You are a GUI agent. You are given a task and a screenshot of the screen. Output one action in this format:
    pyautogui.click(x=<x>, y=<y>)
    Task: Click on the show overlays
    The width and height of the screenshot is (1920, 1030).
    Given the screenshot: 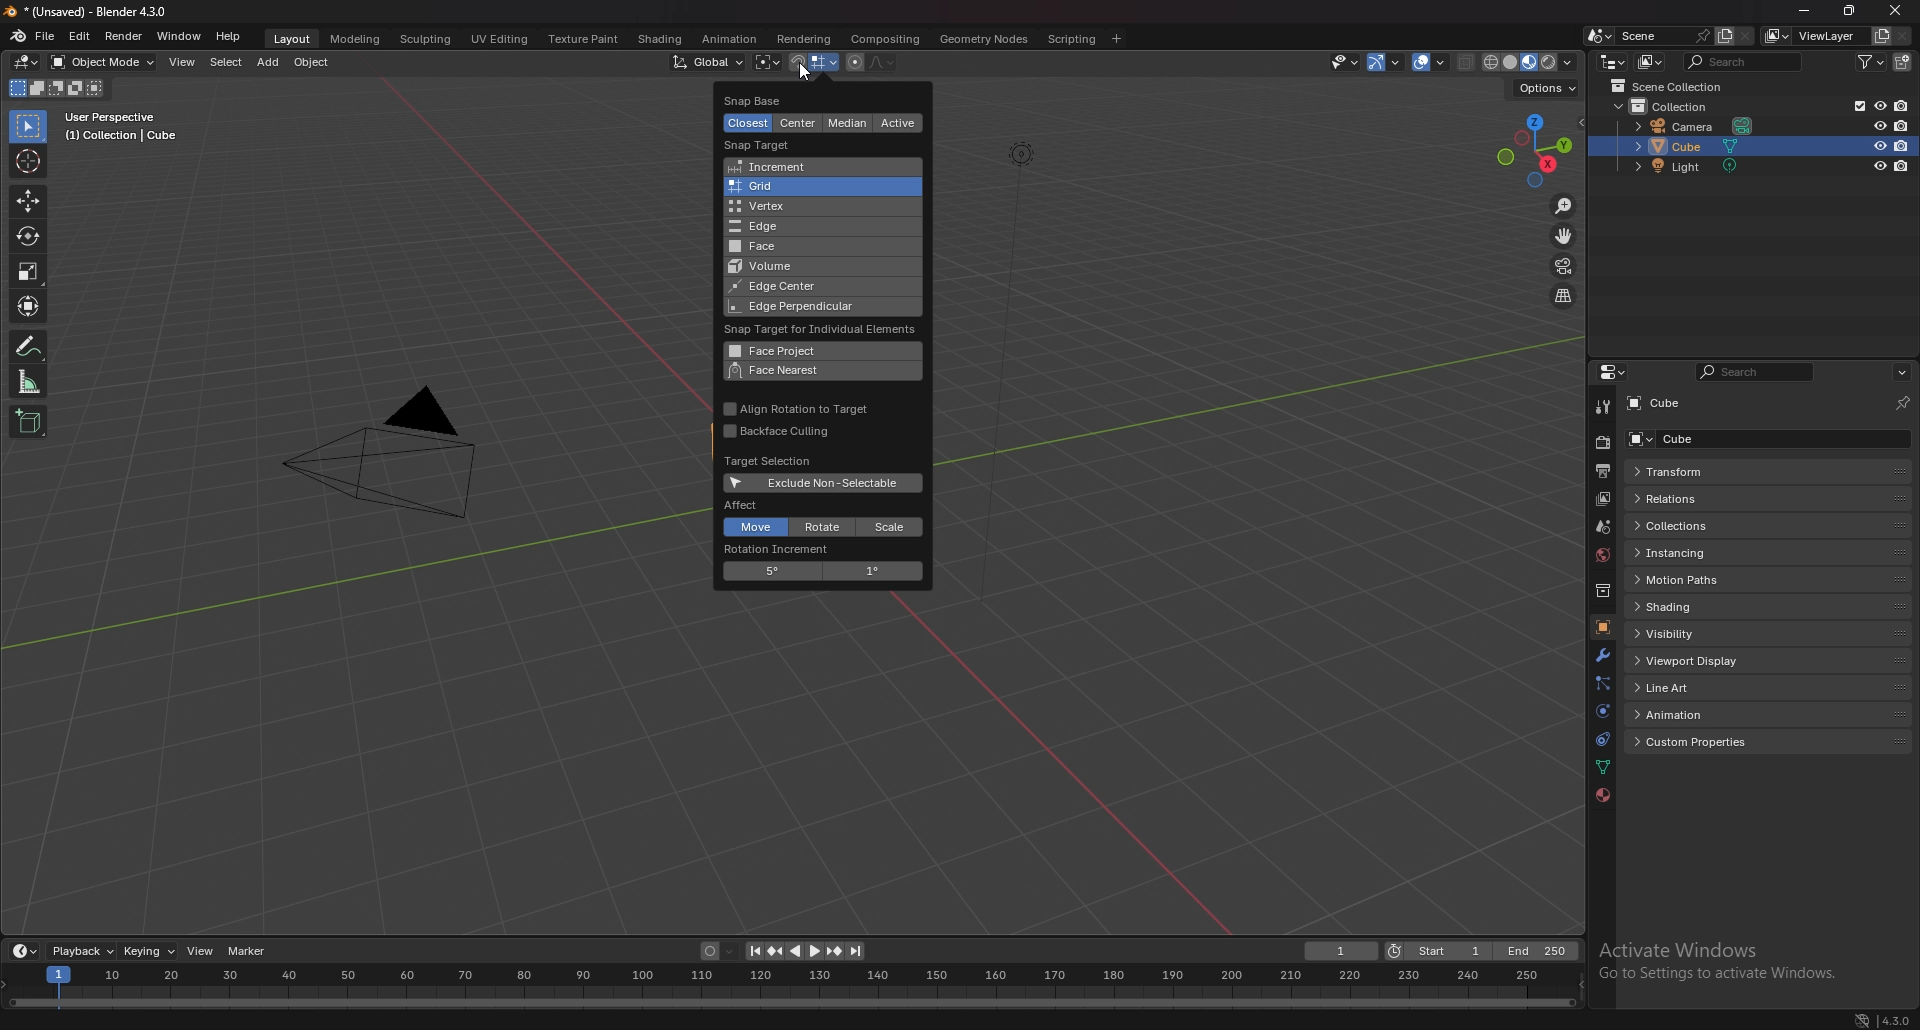 What is the action you would take?
    pyautogui.click(x=1431, y=62)
    